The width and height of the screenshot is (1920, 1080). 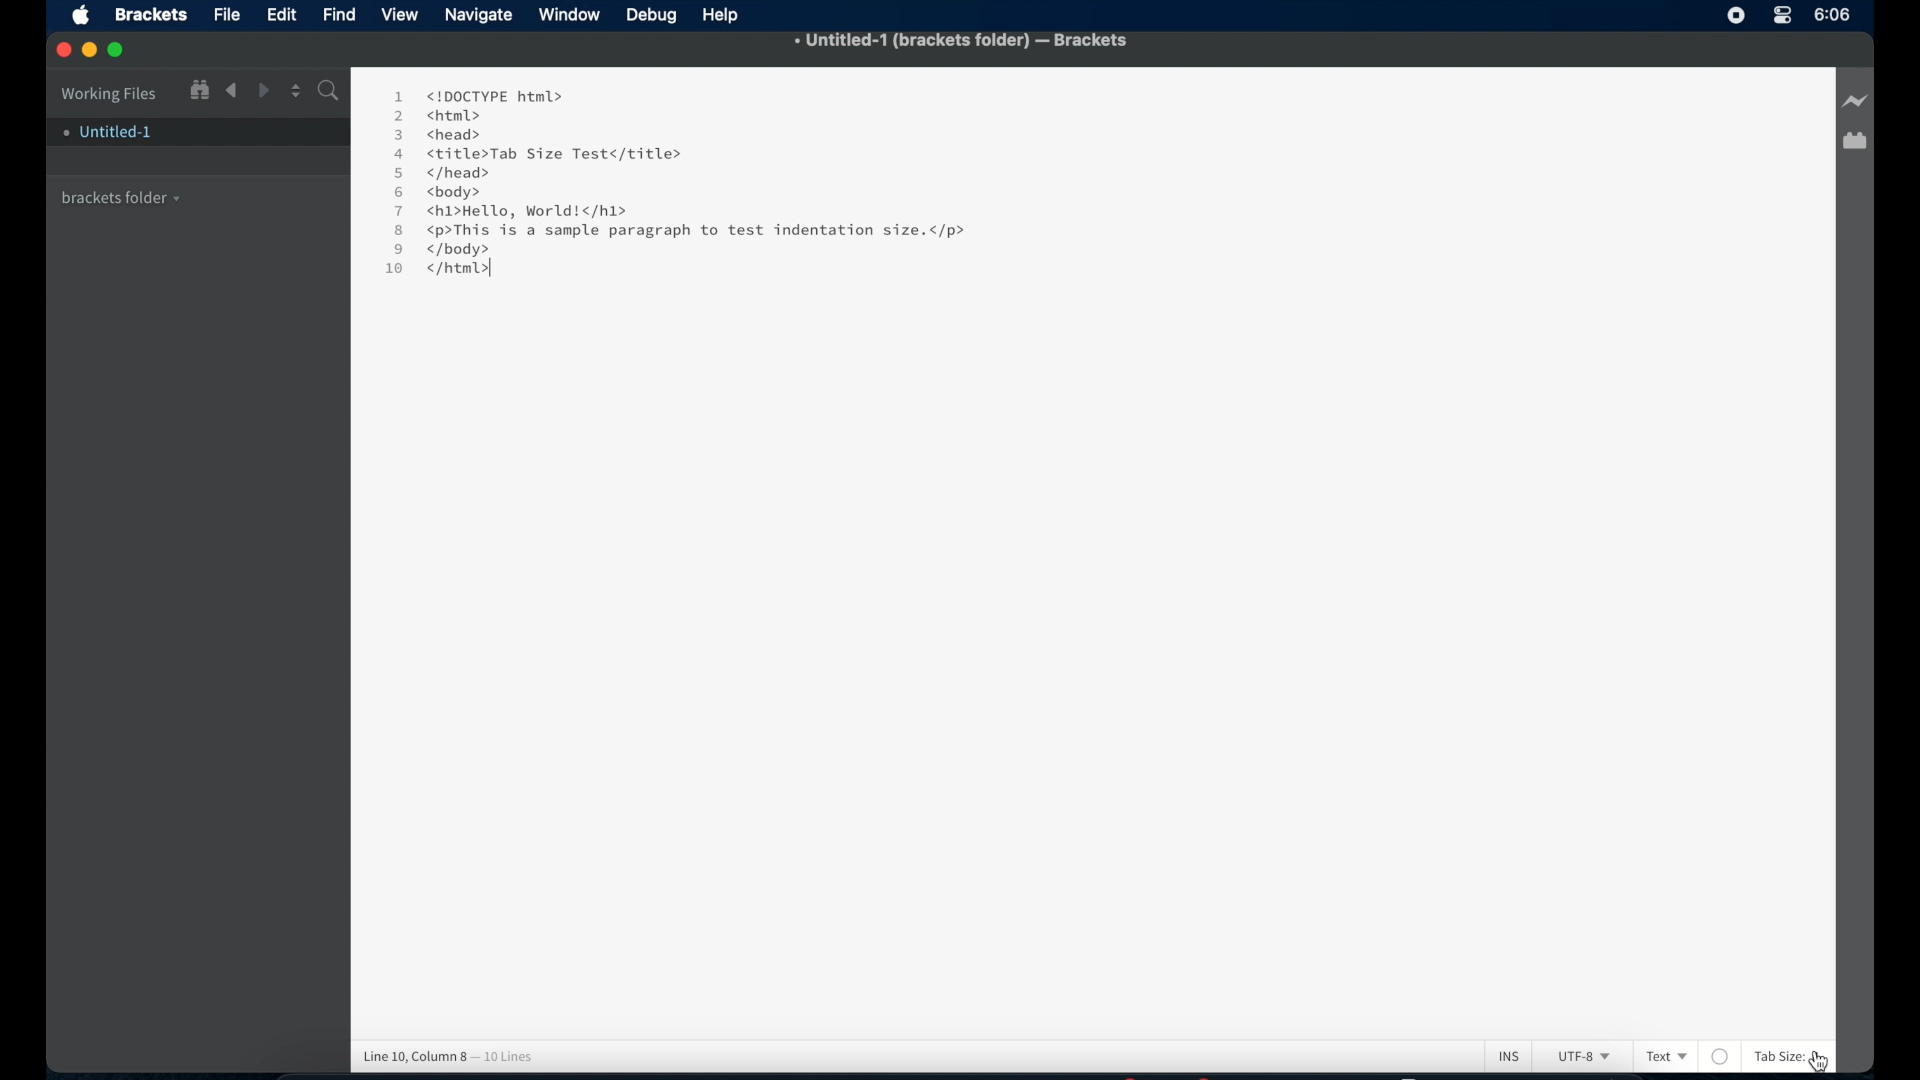 I want to click on Window, so click(x=572, y=15).